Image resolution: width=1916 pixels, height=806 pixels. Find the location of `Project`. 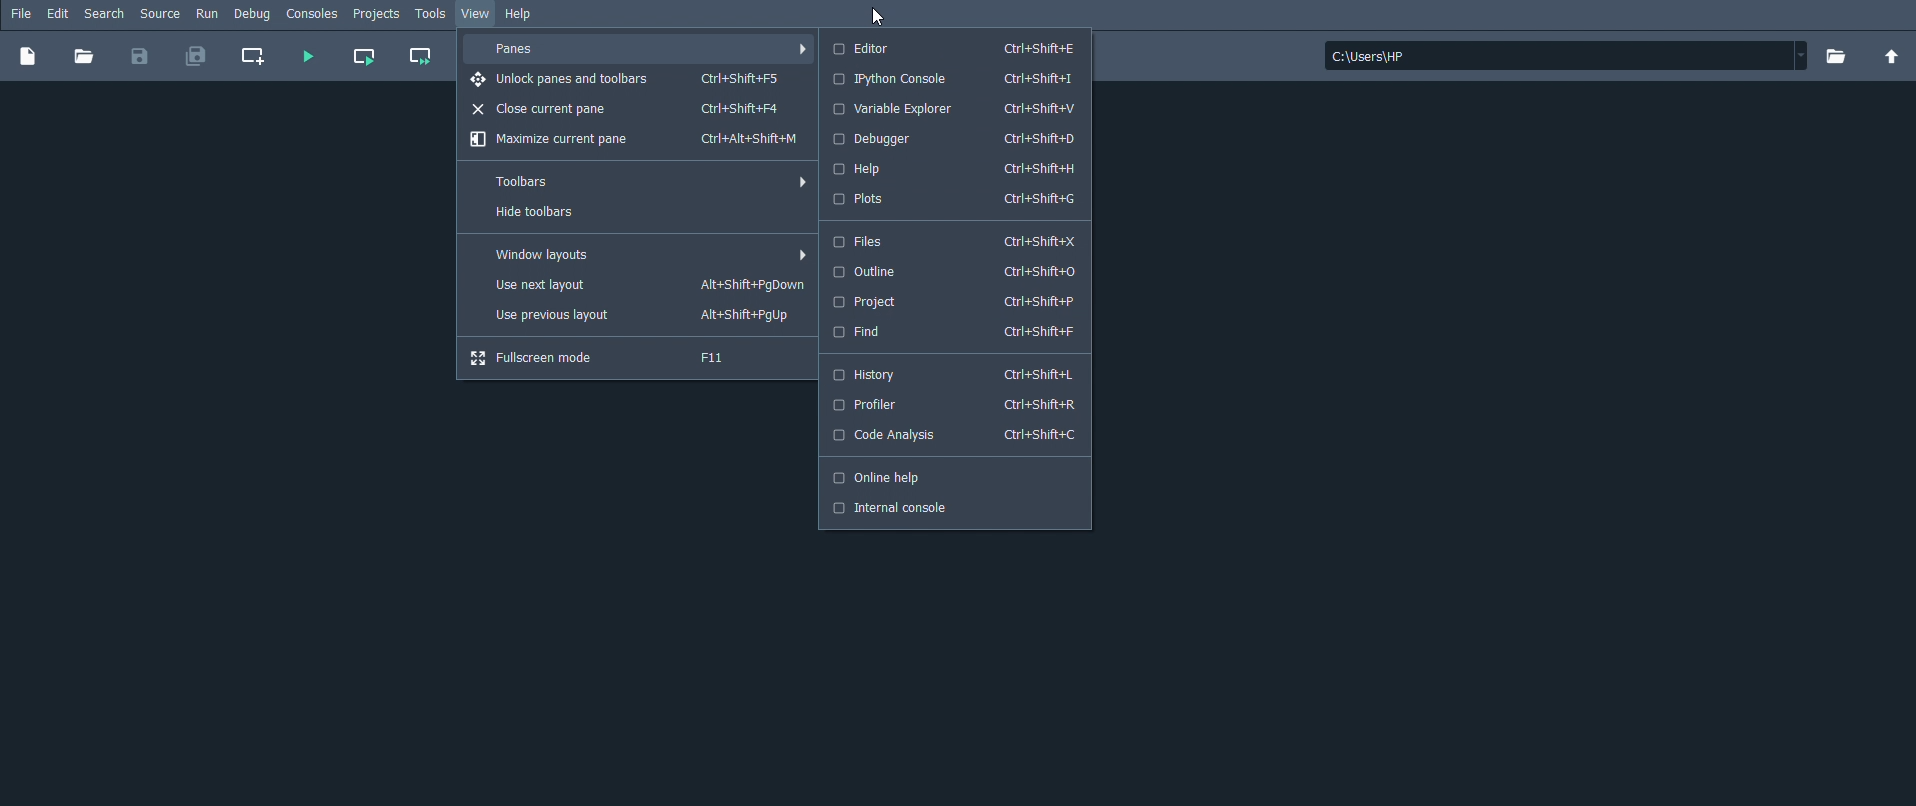

Project is located at coordinates (959, 301).